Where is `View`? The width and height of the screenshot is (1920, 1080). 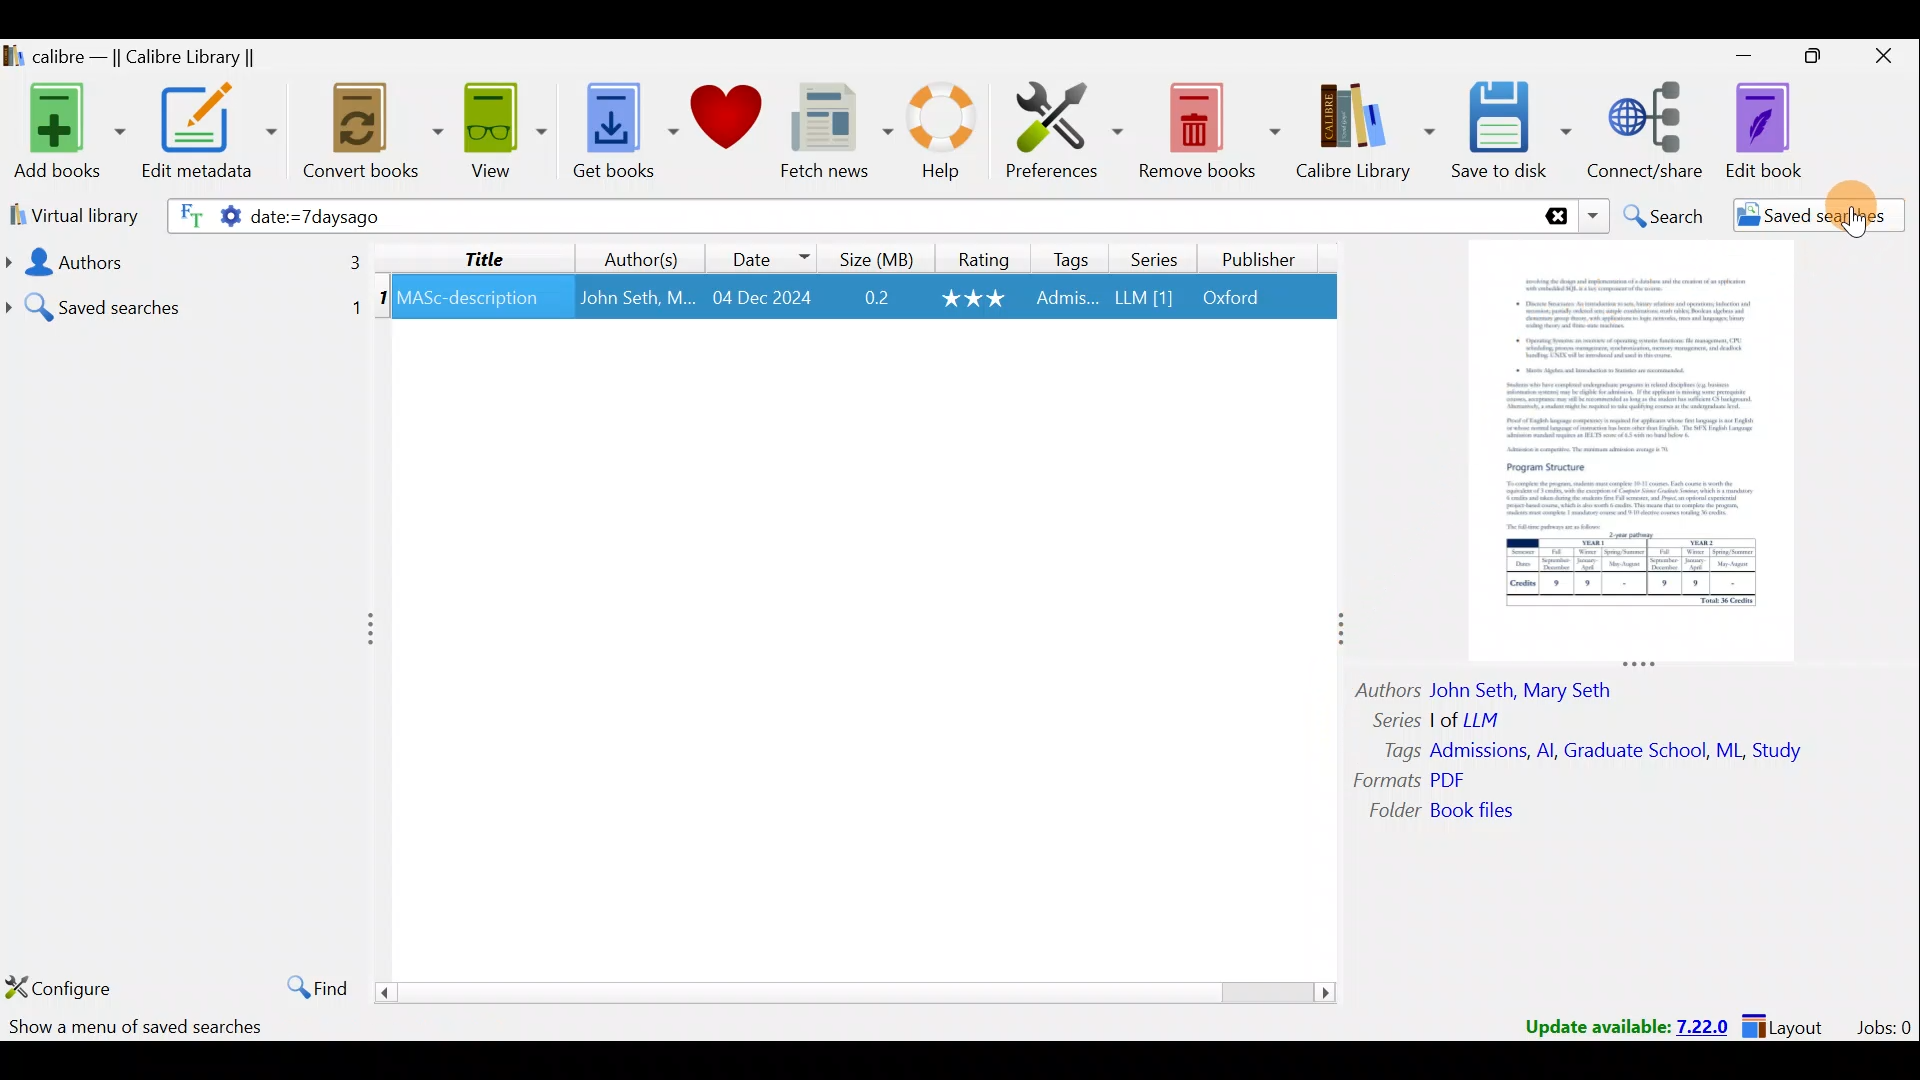 View is located at coordinates (500, 133).